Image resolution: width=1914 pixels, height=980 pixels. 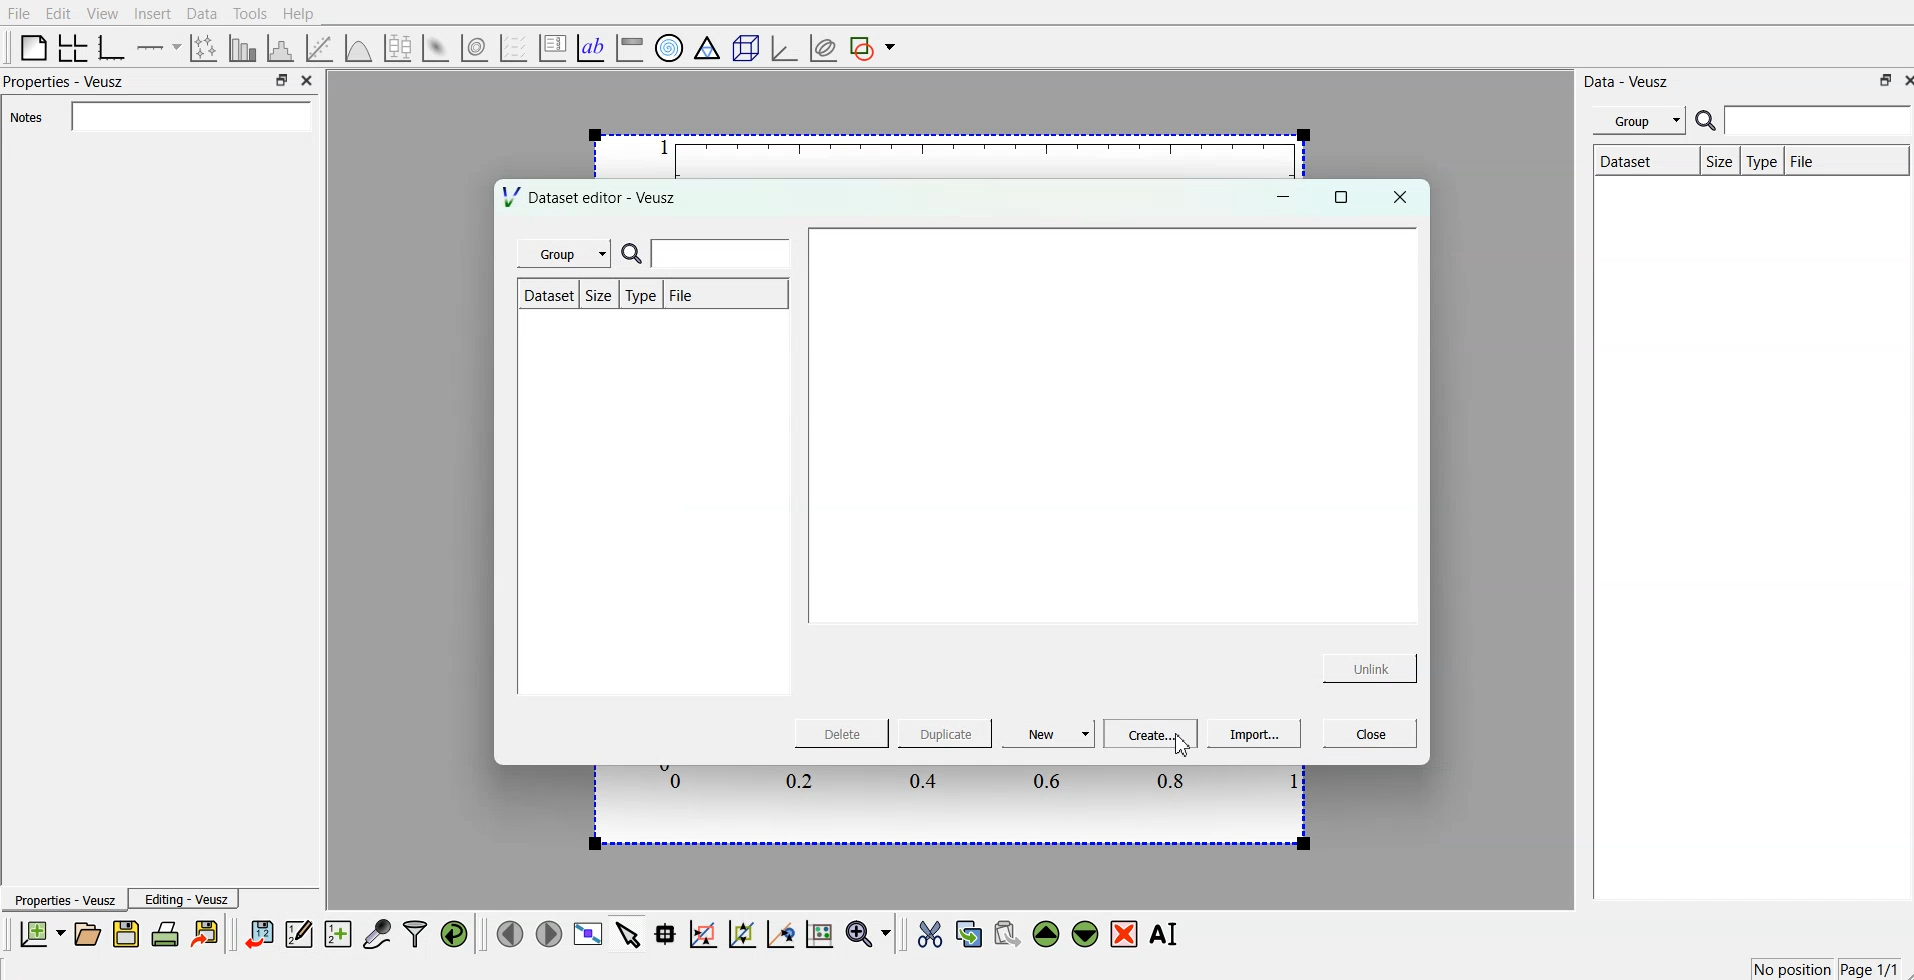 What do you see at coordinates (641, 296) in the screenshot?
I see `Type` at bounding box center [641, 296].